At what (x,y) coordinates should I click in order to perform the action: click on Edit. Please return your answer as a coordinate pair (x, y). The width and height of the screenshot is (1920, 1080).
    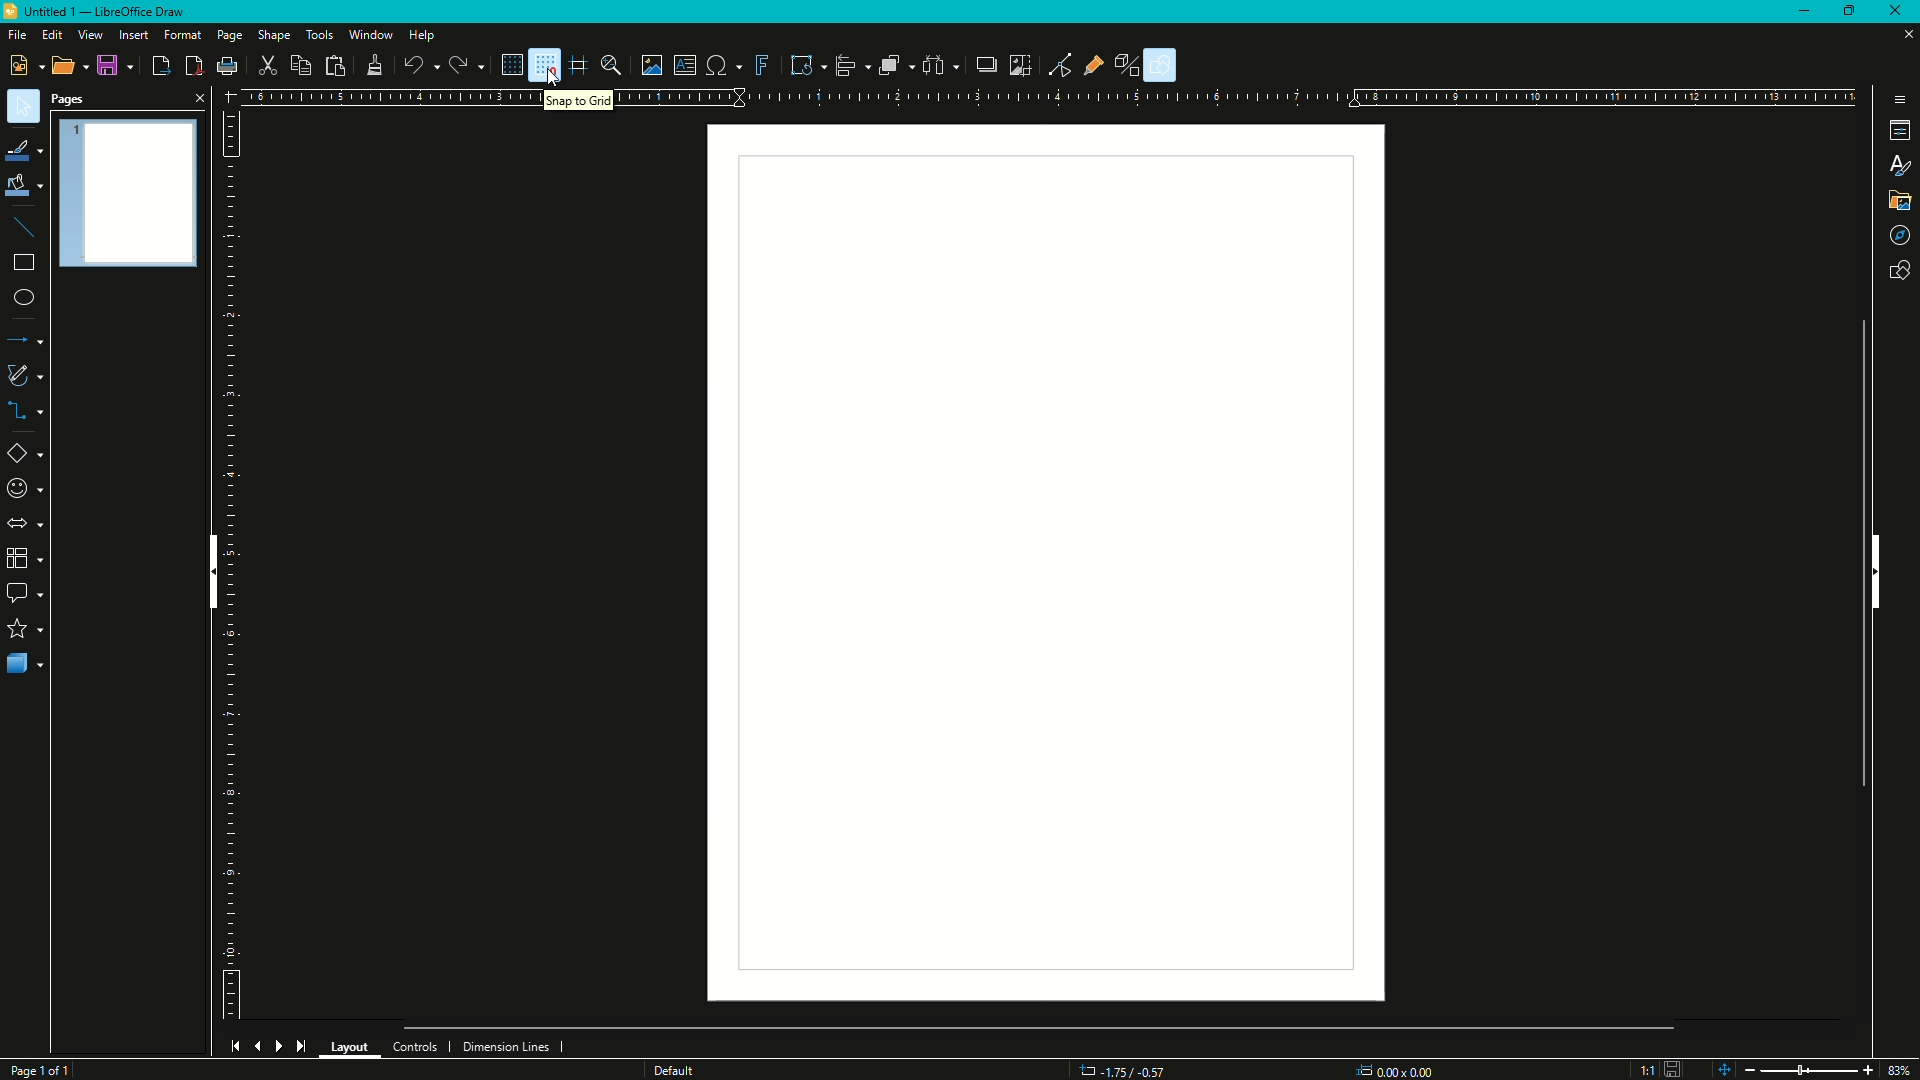
    Looking at the image, I should click on (54, 35).